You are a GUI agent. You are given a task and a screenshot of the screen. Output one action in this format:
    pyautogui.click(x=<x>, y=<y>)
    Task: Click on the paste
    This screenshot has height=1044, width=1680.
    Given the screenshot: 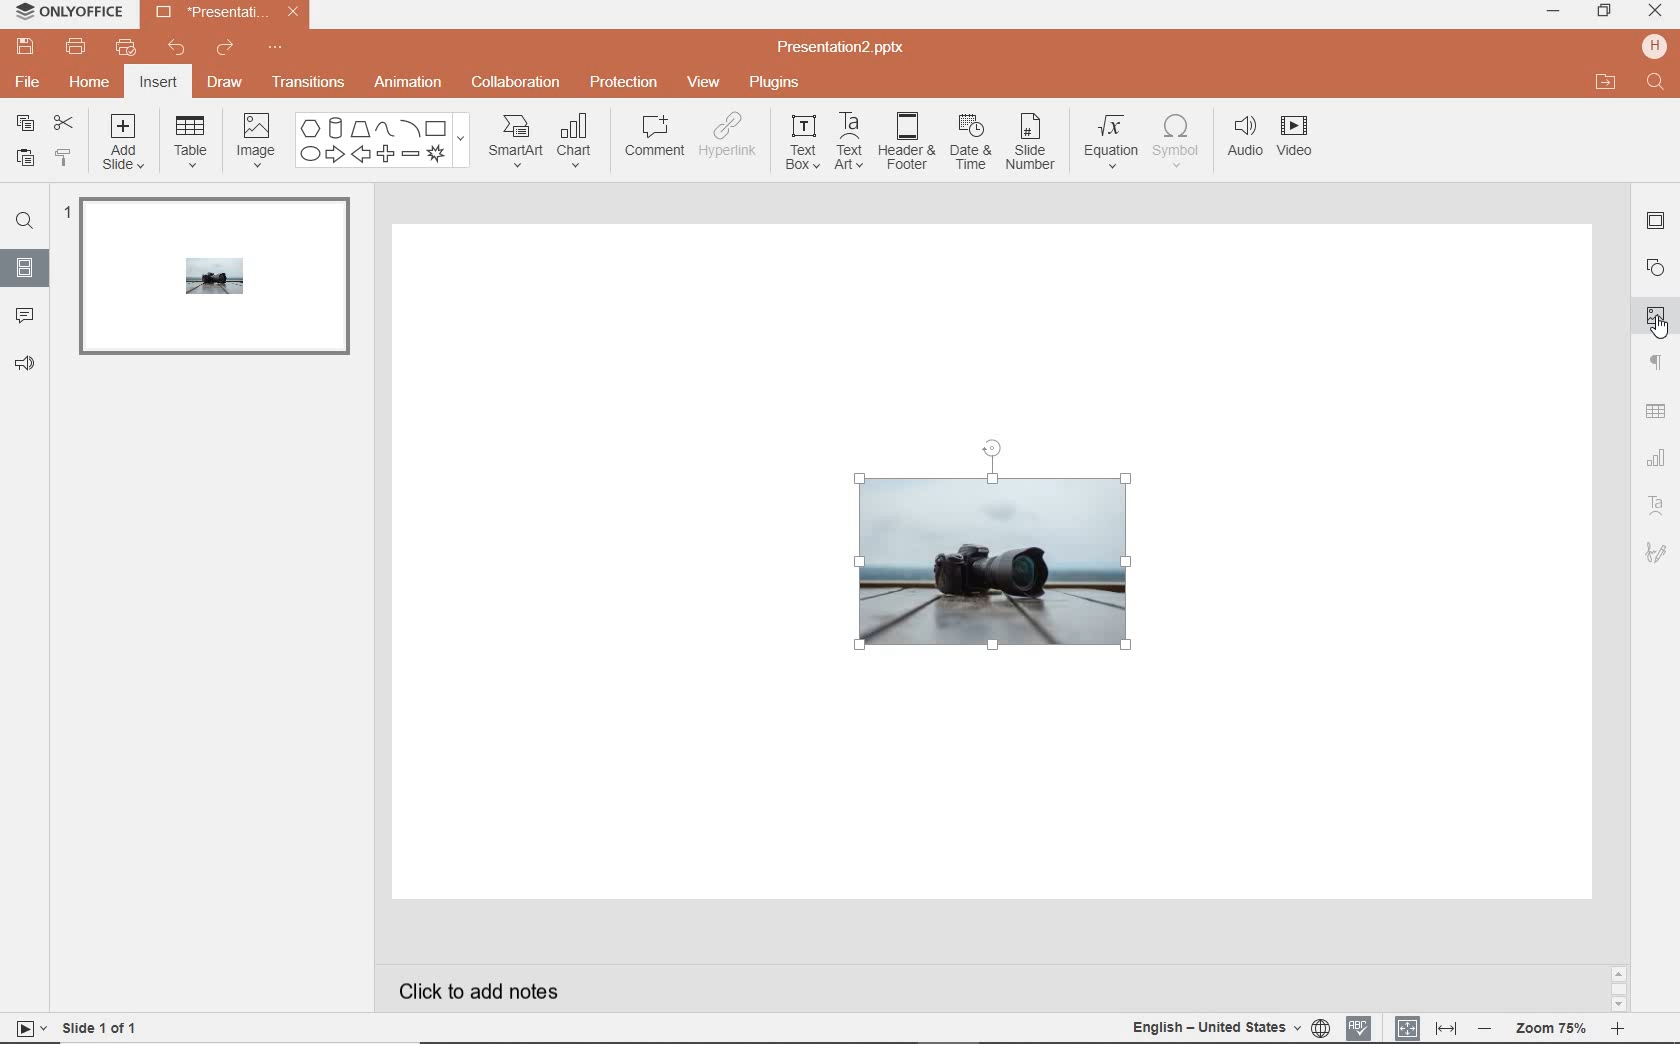 What is the action you would take?
    pyautogui.click(x=22, y=157)
    